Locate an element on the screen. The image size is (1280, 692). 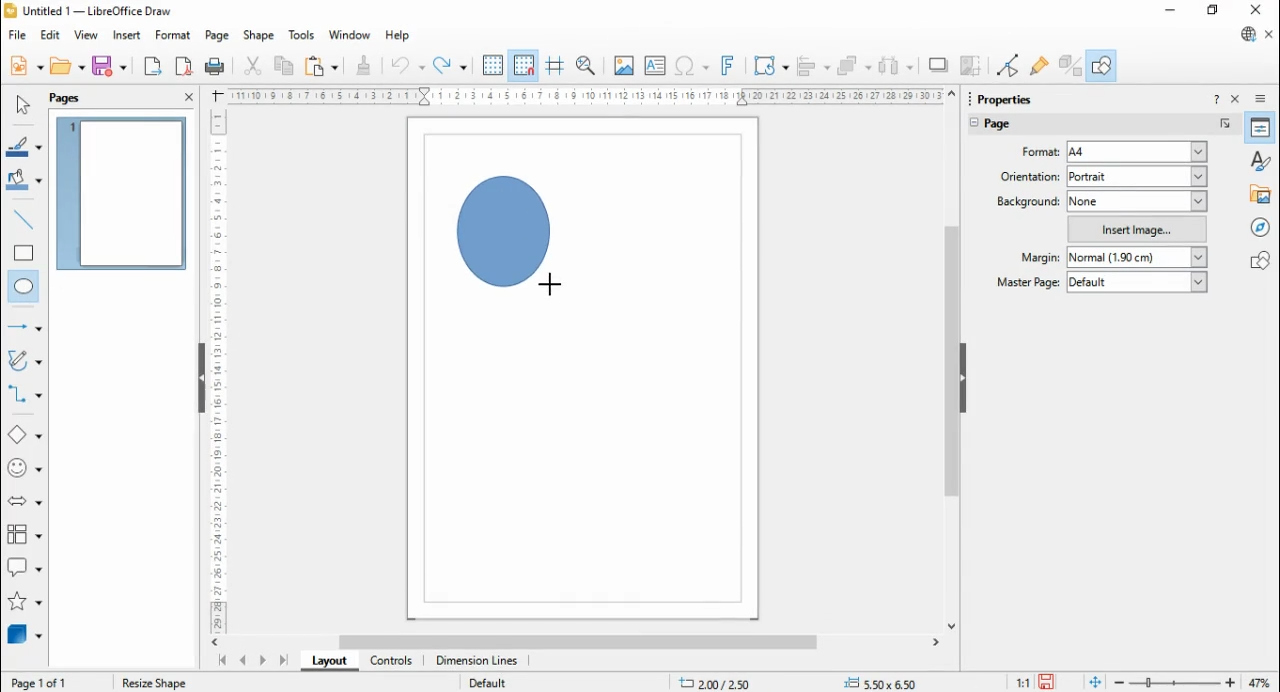
close sidebar deck is located at coordinates (1237, 98).